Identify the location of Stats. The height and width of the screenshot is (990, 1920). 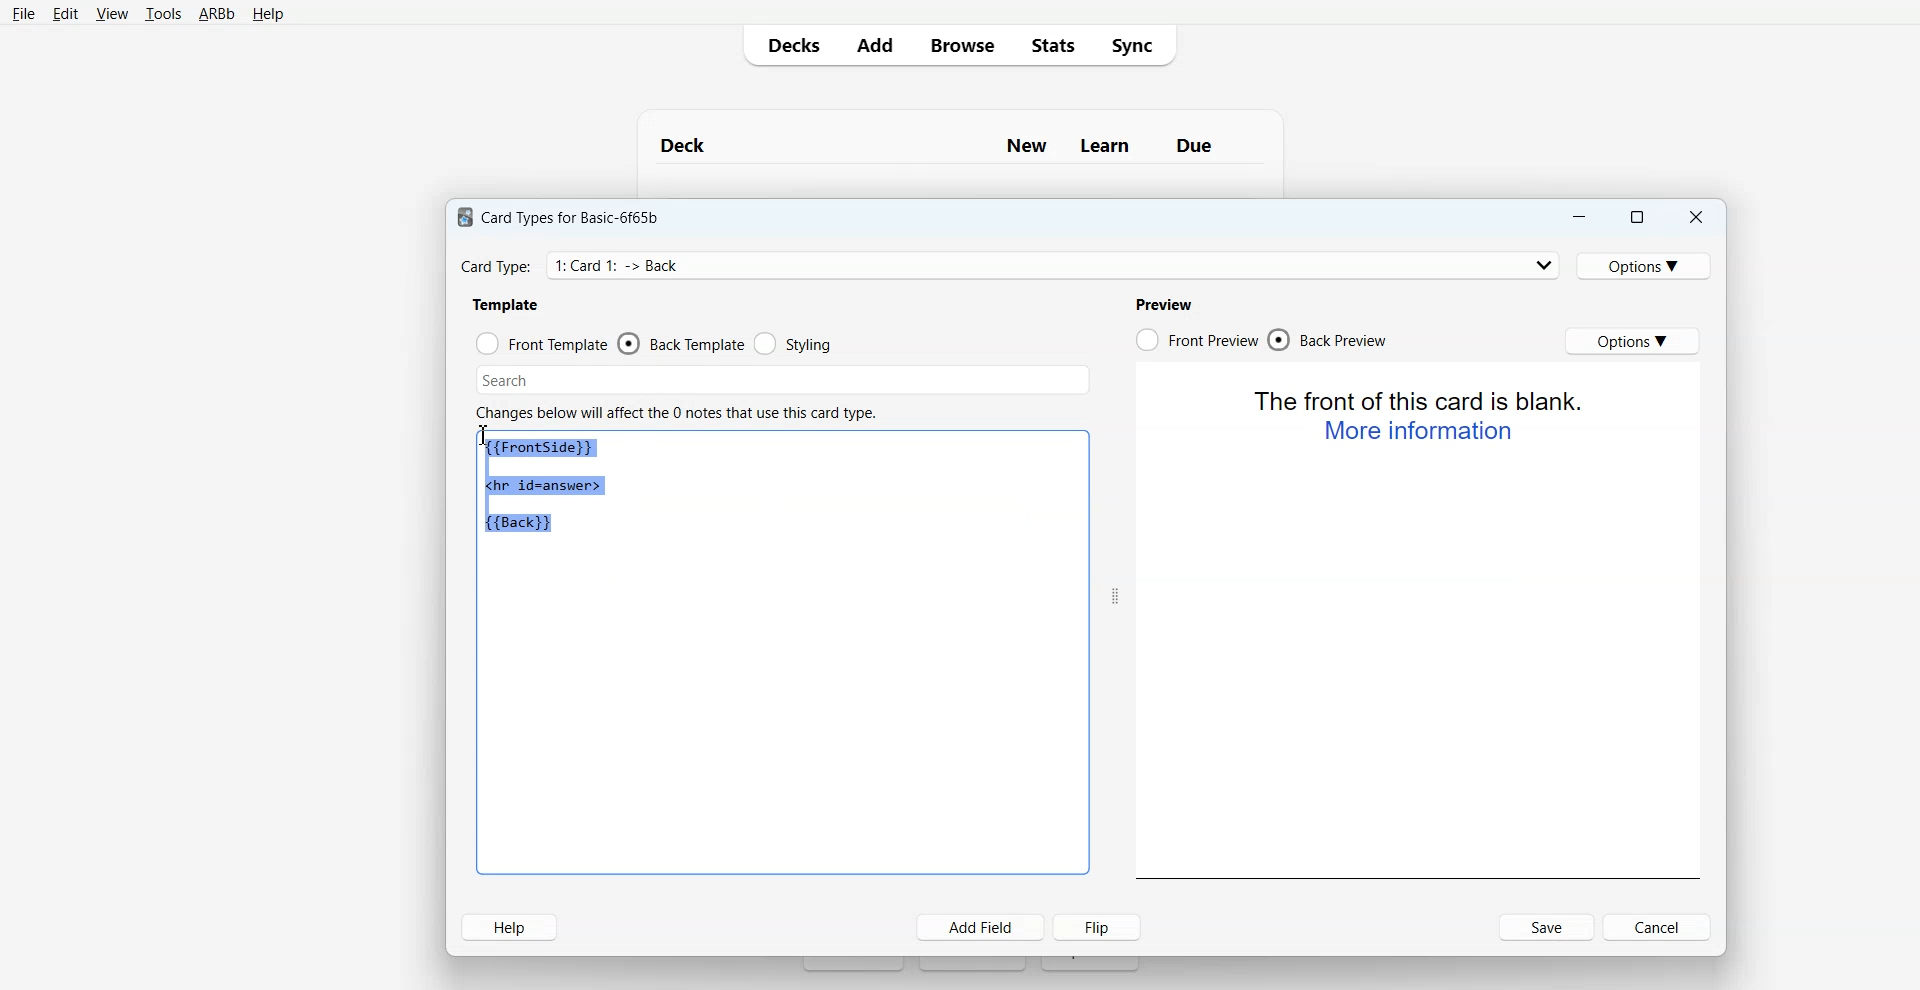
(1049, 45).